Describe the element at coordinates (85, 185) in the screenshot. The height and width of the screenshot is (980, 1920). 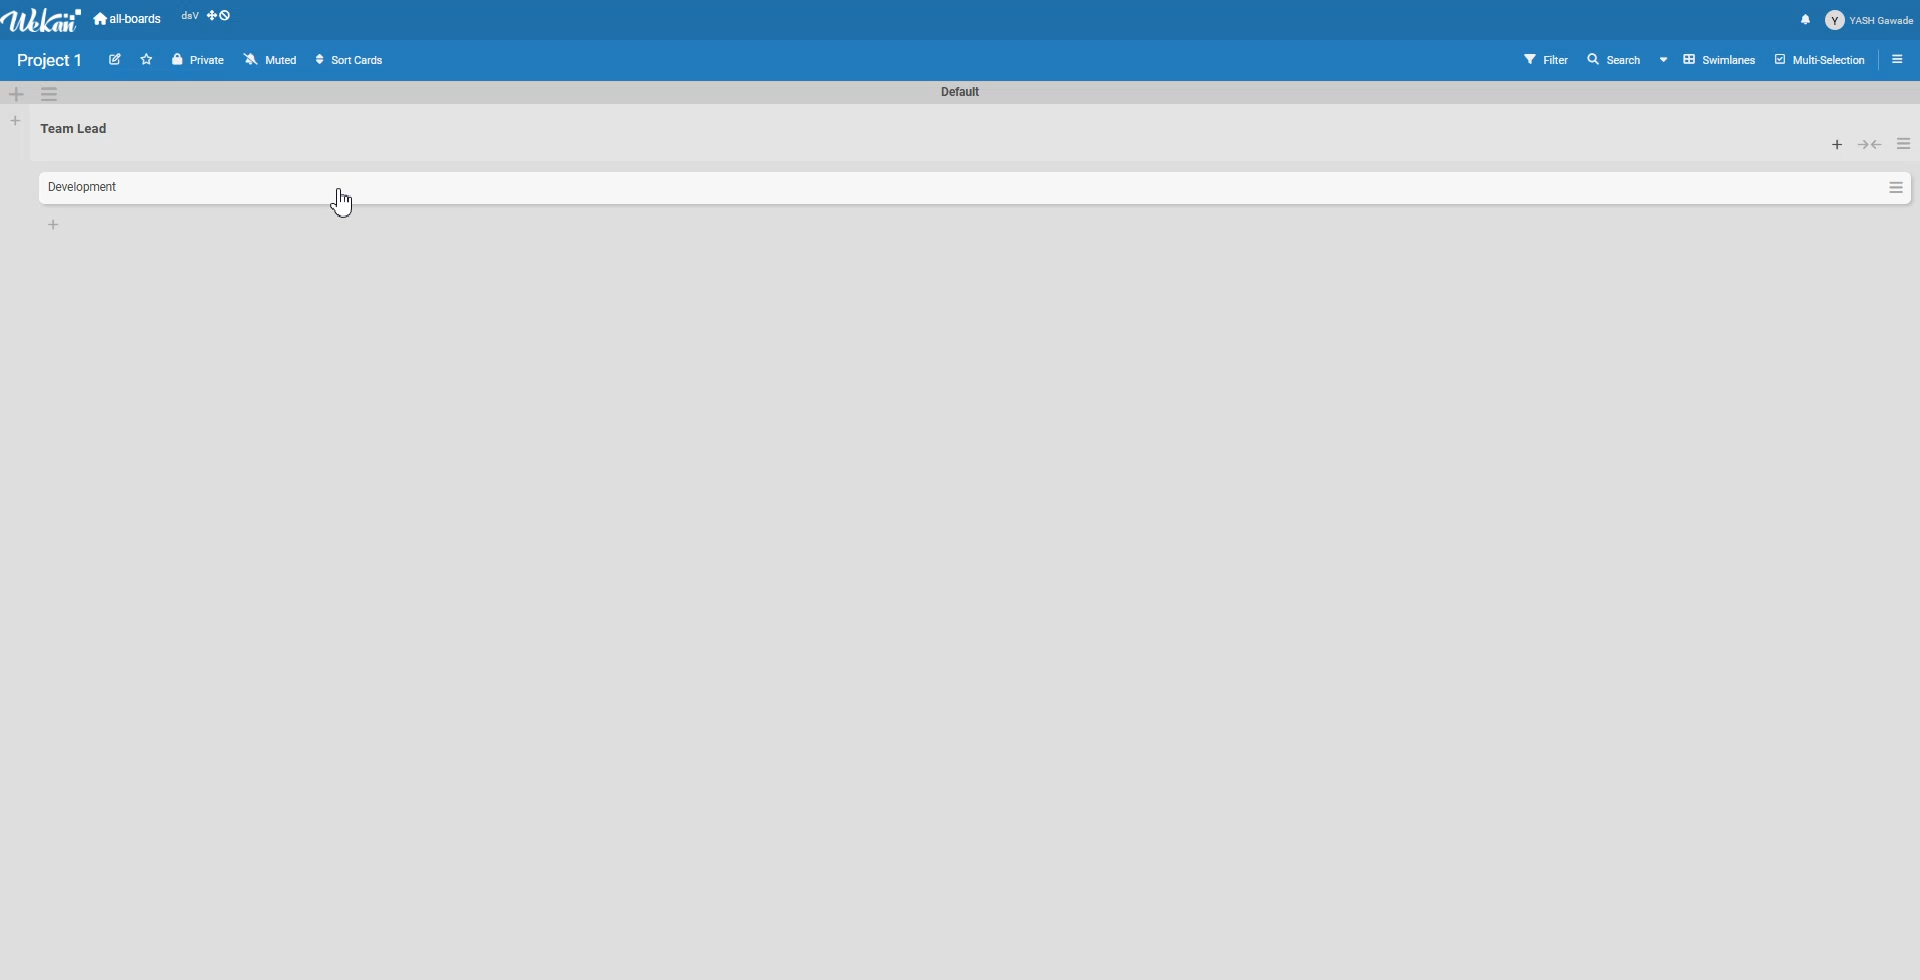
I see `Text` at that location.